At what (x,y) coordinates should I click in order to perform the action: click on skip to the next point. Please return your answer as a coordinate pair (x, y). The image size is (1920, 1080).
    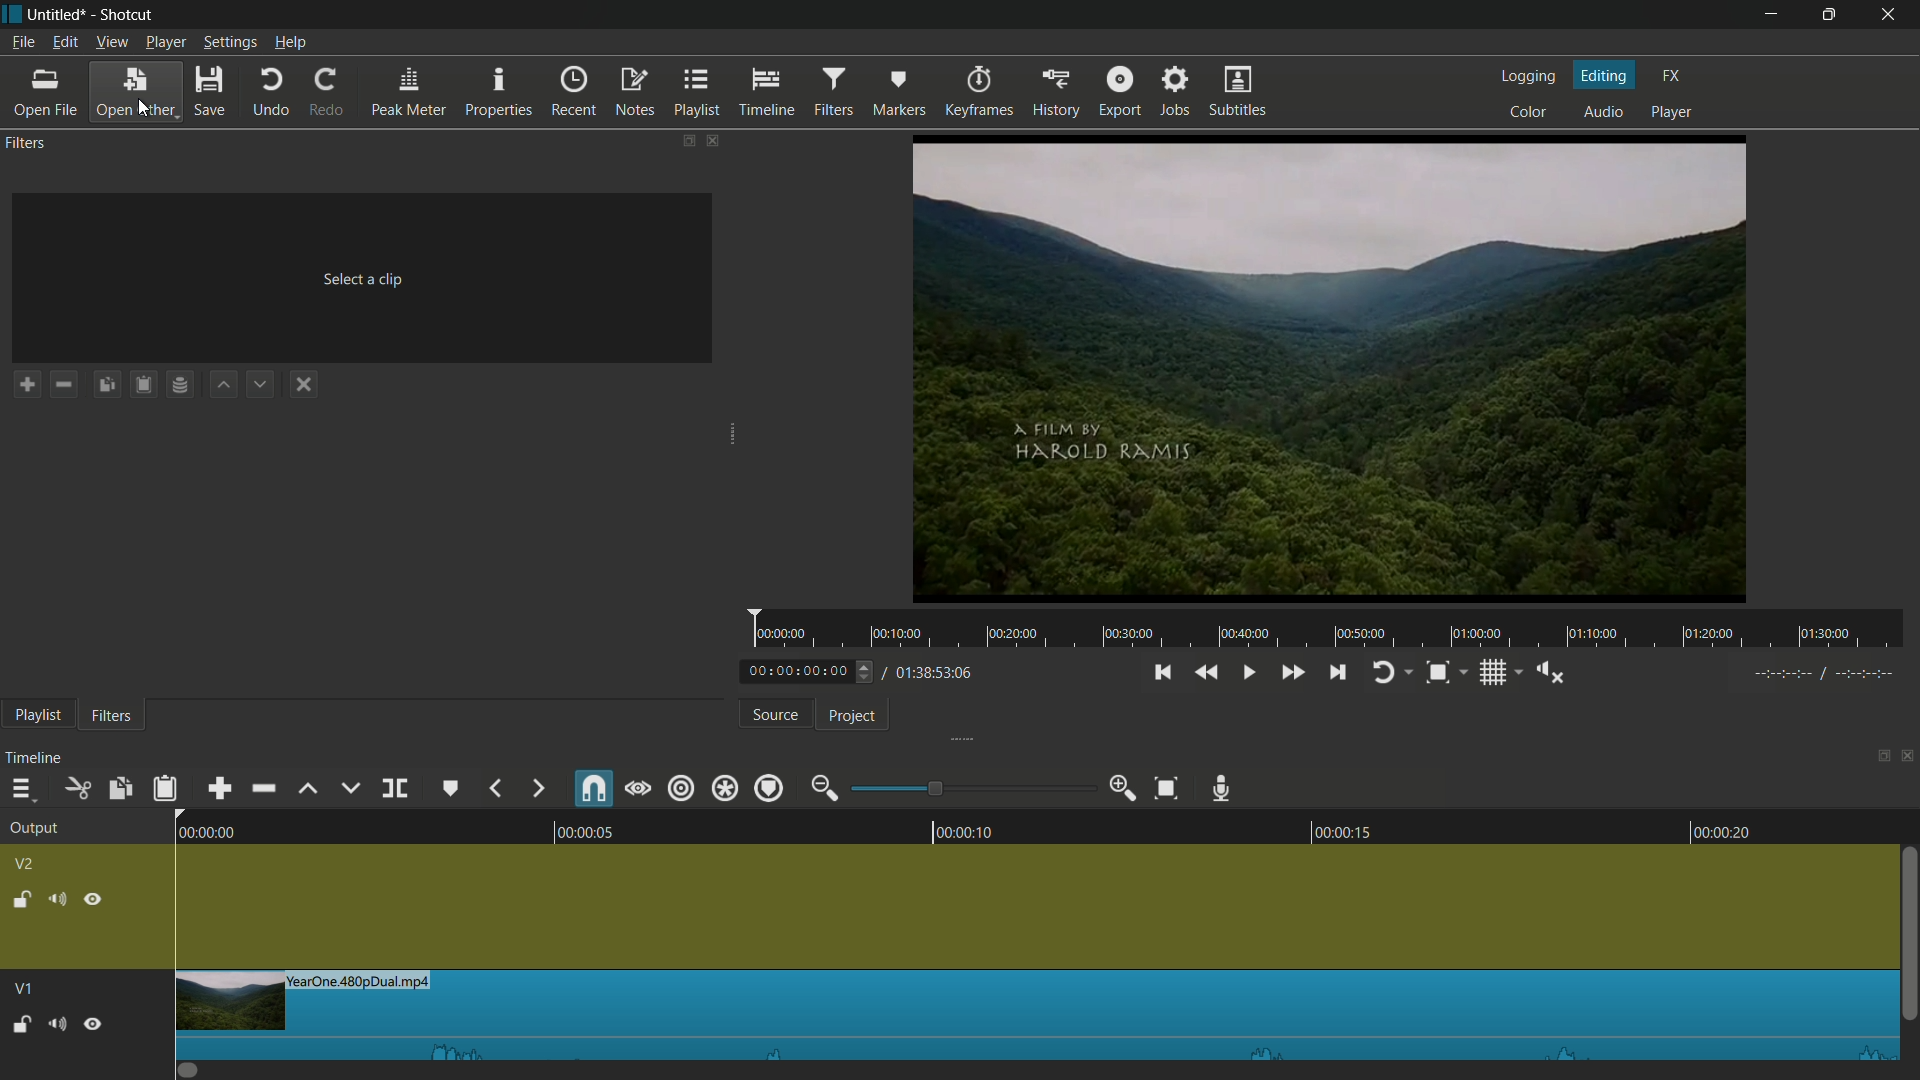
    Looking at the image, I should click on (1339, 673).